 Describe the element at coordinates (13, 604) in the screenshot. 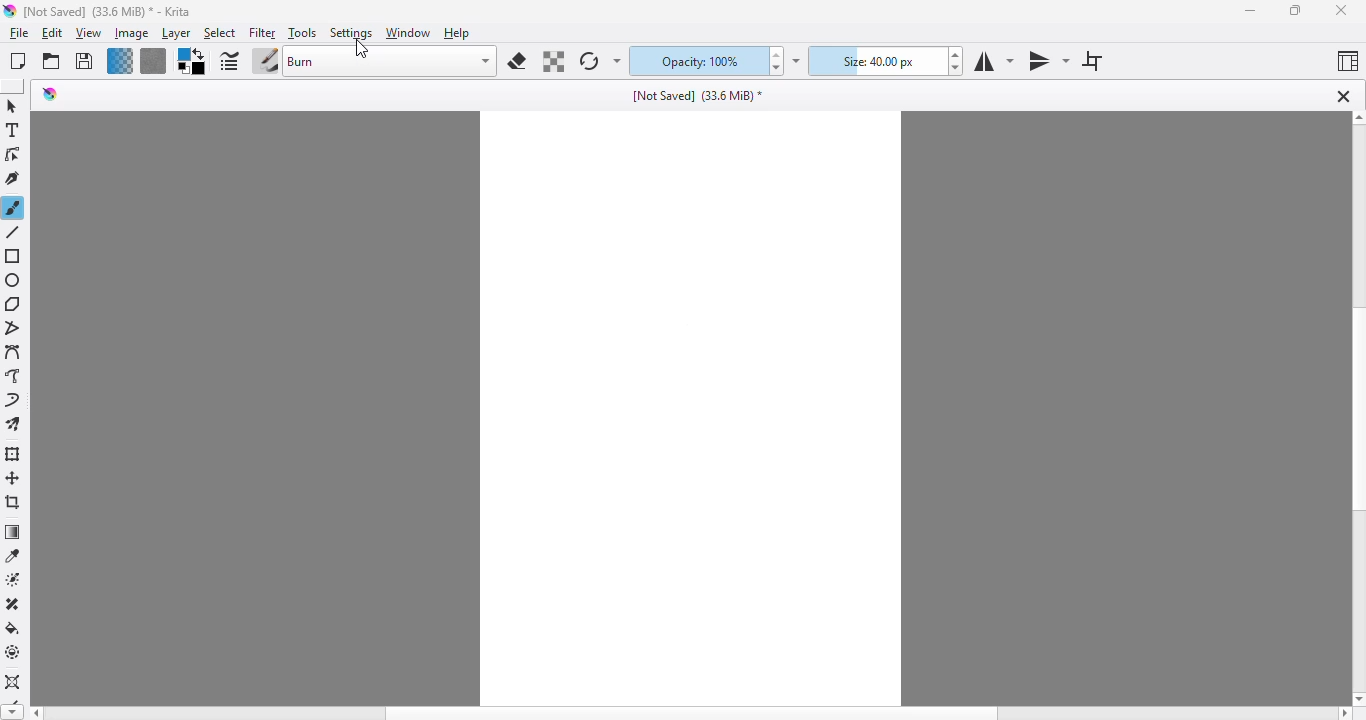

I see `smart patch tool` at that location.